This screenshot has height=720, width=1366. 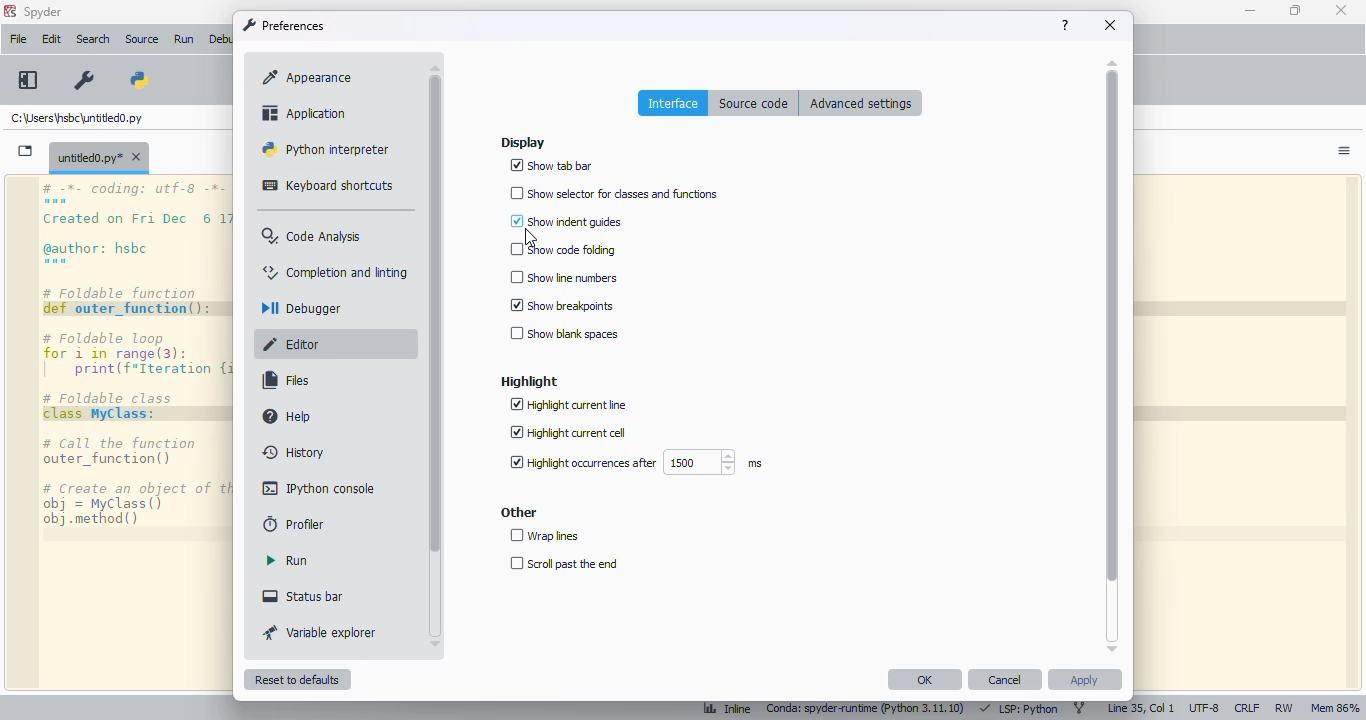 What do you see at coordinates (293, 344) in the screenshot?
I see `editor` at bounding box center [293, 344].